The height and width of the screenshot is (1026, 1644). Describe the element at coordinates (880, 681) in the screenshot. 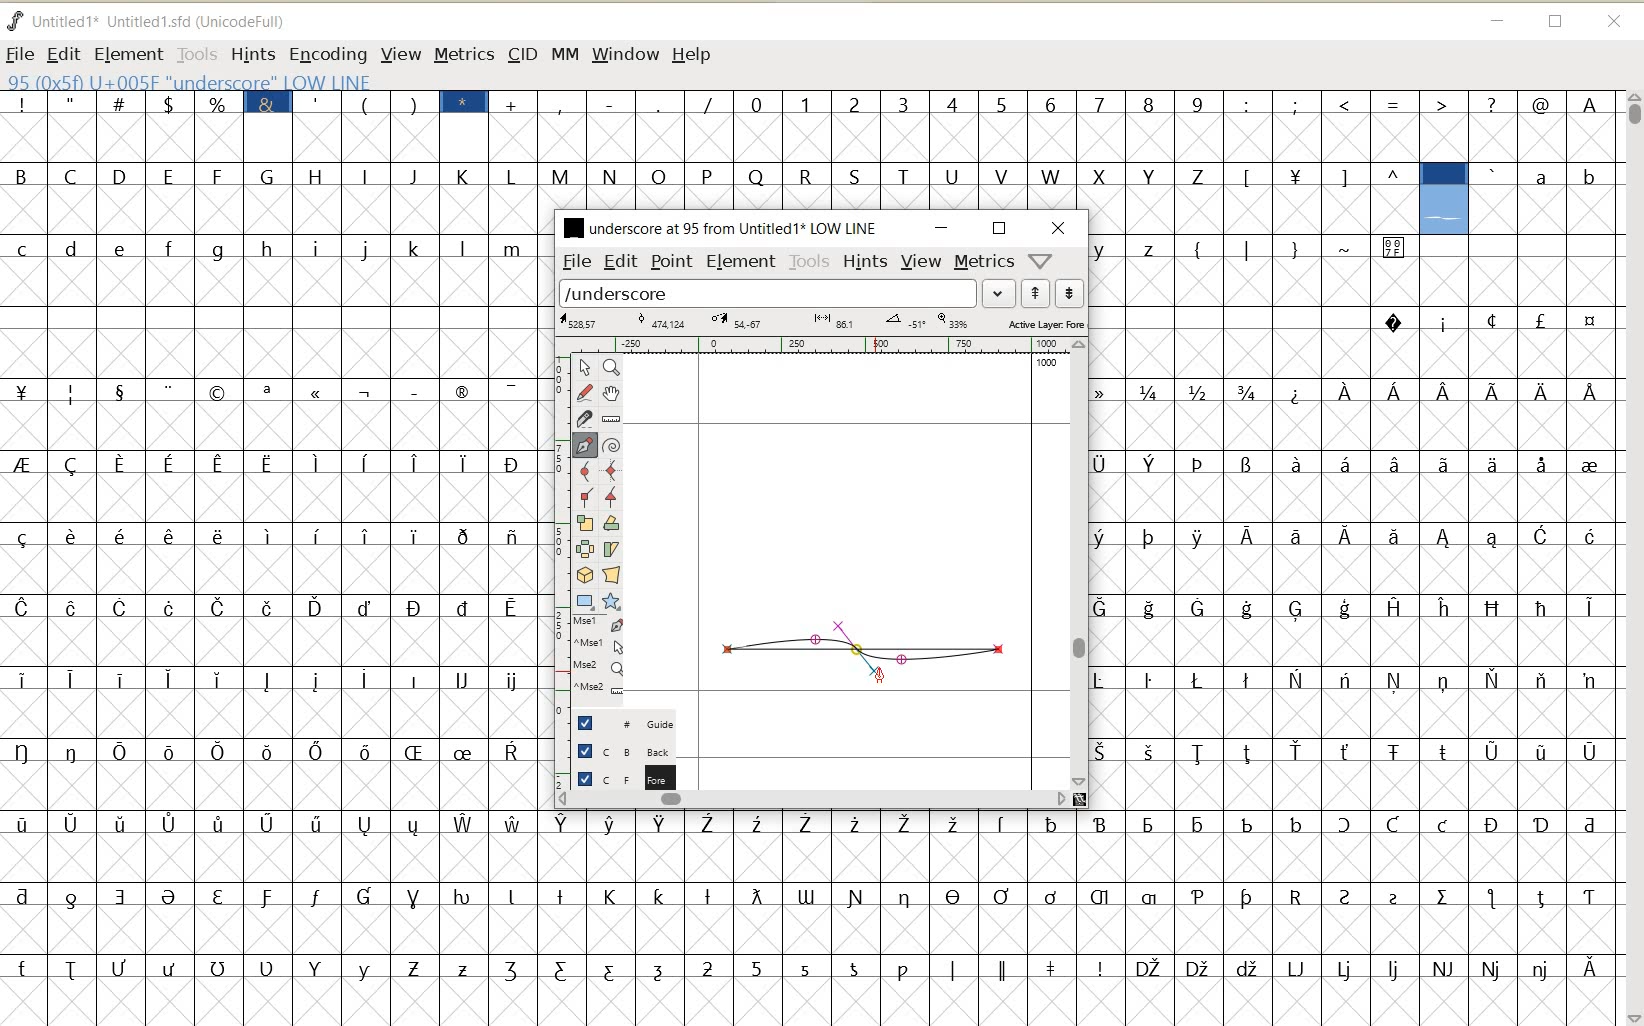

I see `CURSOR POSITION` at that location.